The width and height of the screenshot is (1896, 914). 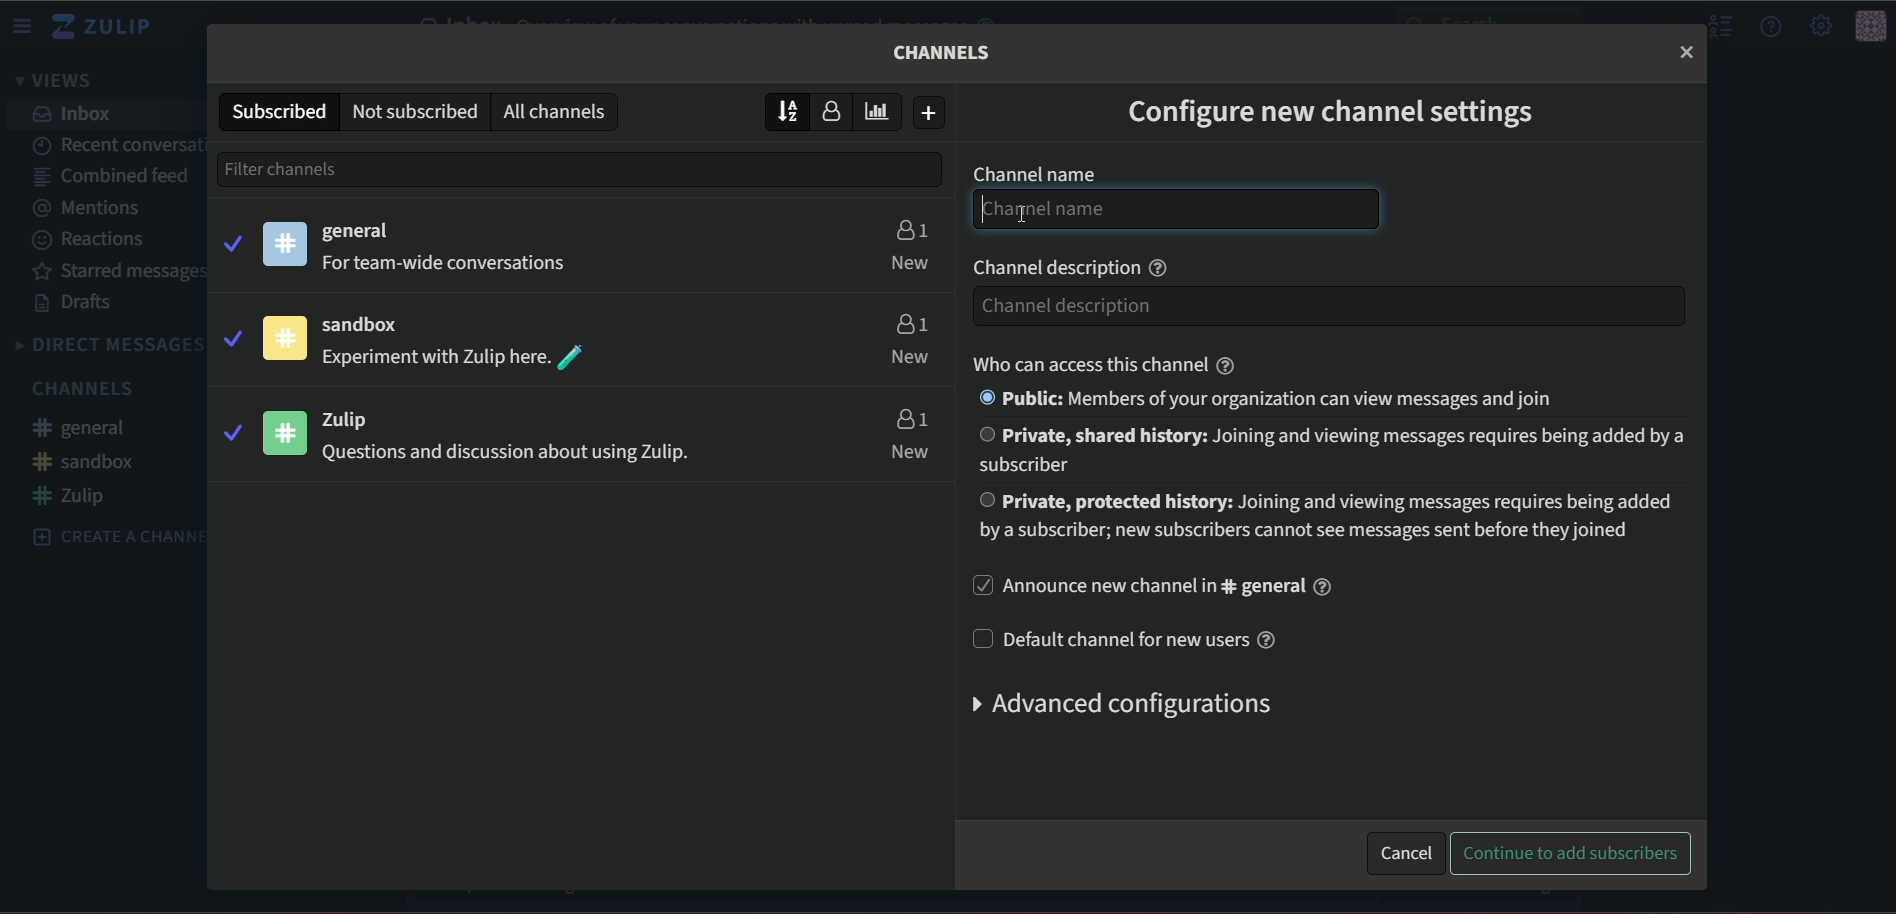 I want to click on not subscribed, so click(x=414, y=110).